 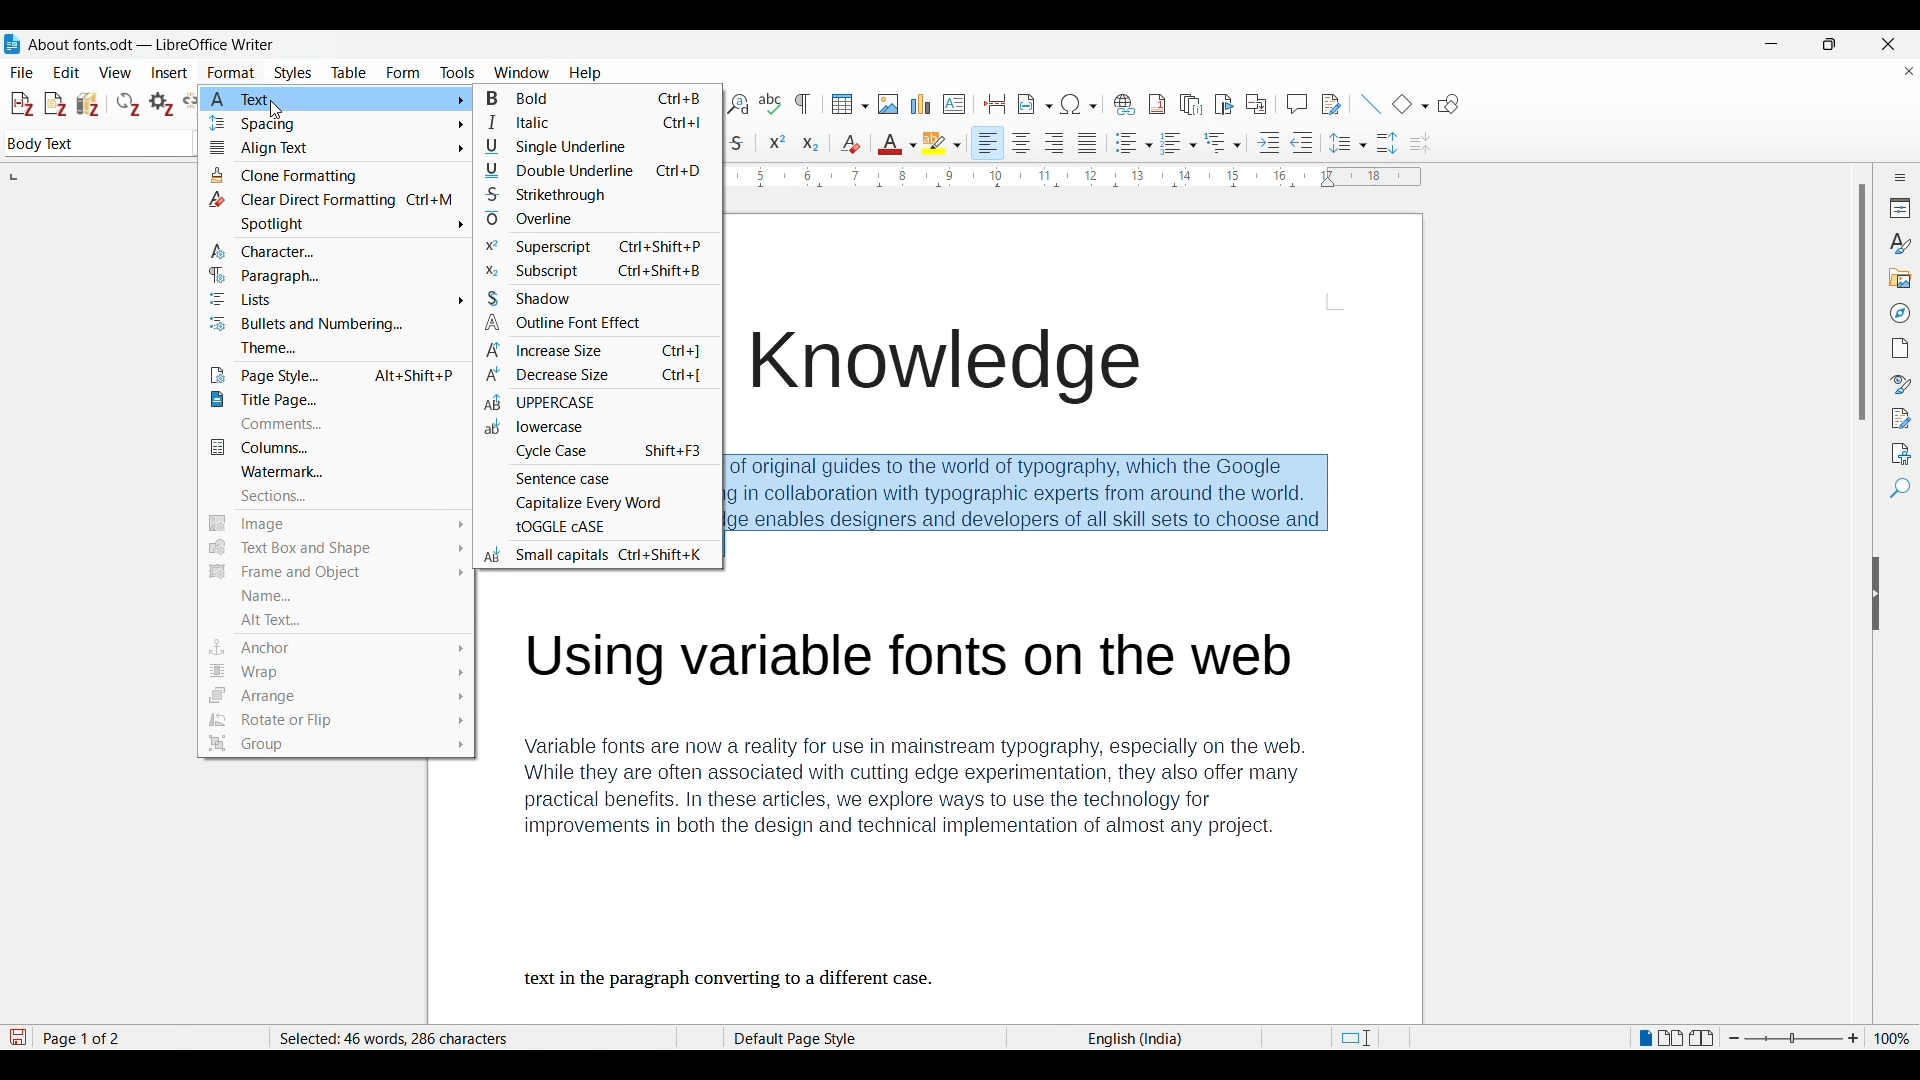 I want to click on Uppercase, so click(x=569, y=404).